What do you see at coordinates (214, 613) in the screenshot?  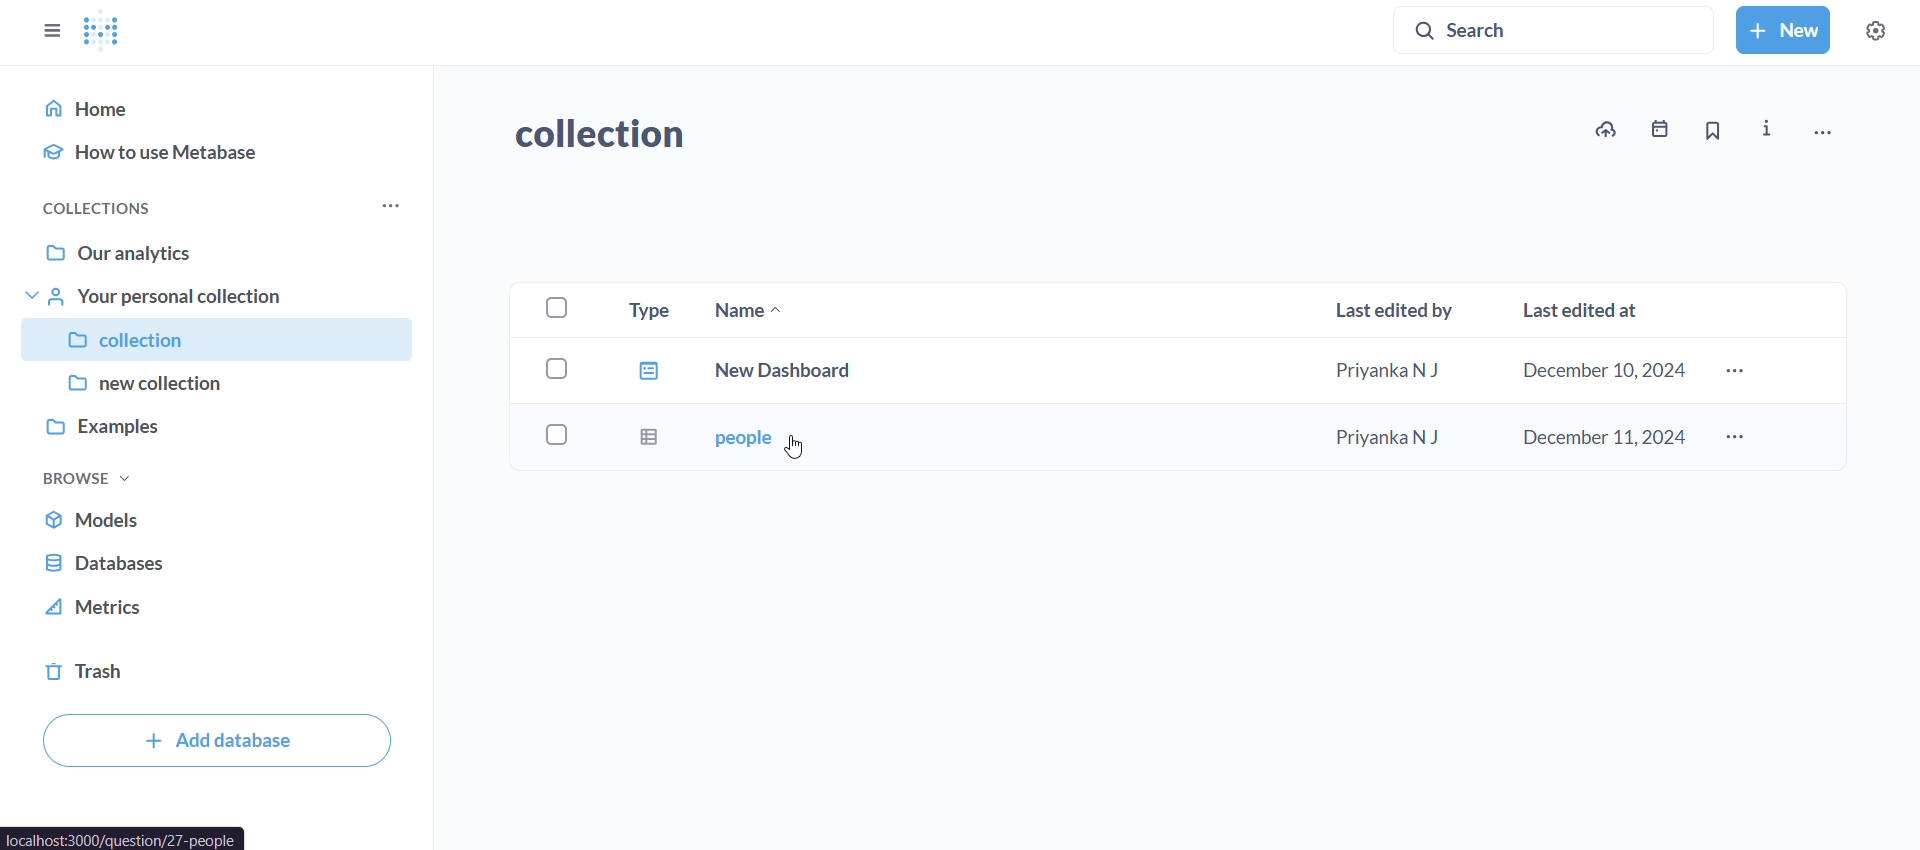 I see `metrics` at bounding box center [214, 613].